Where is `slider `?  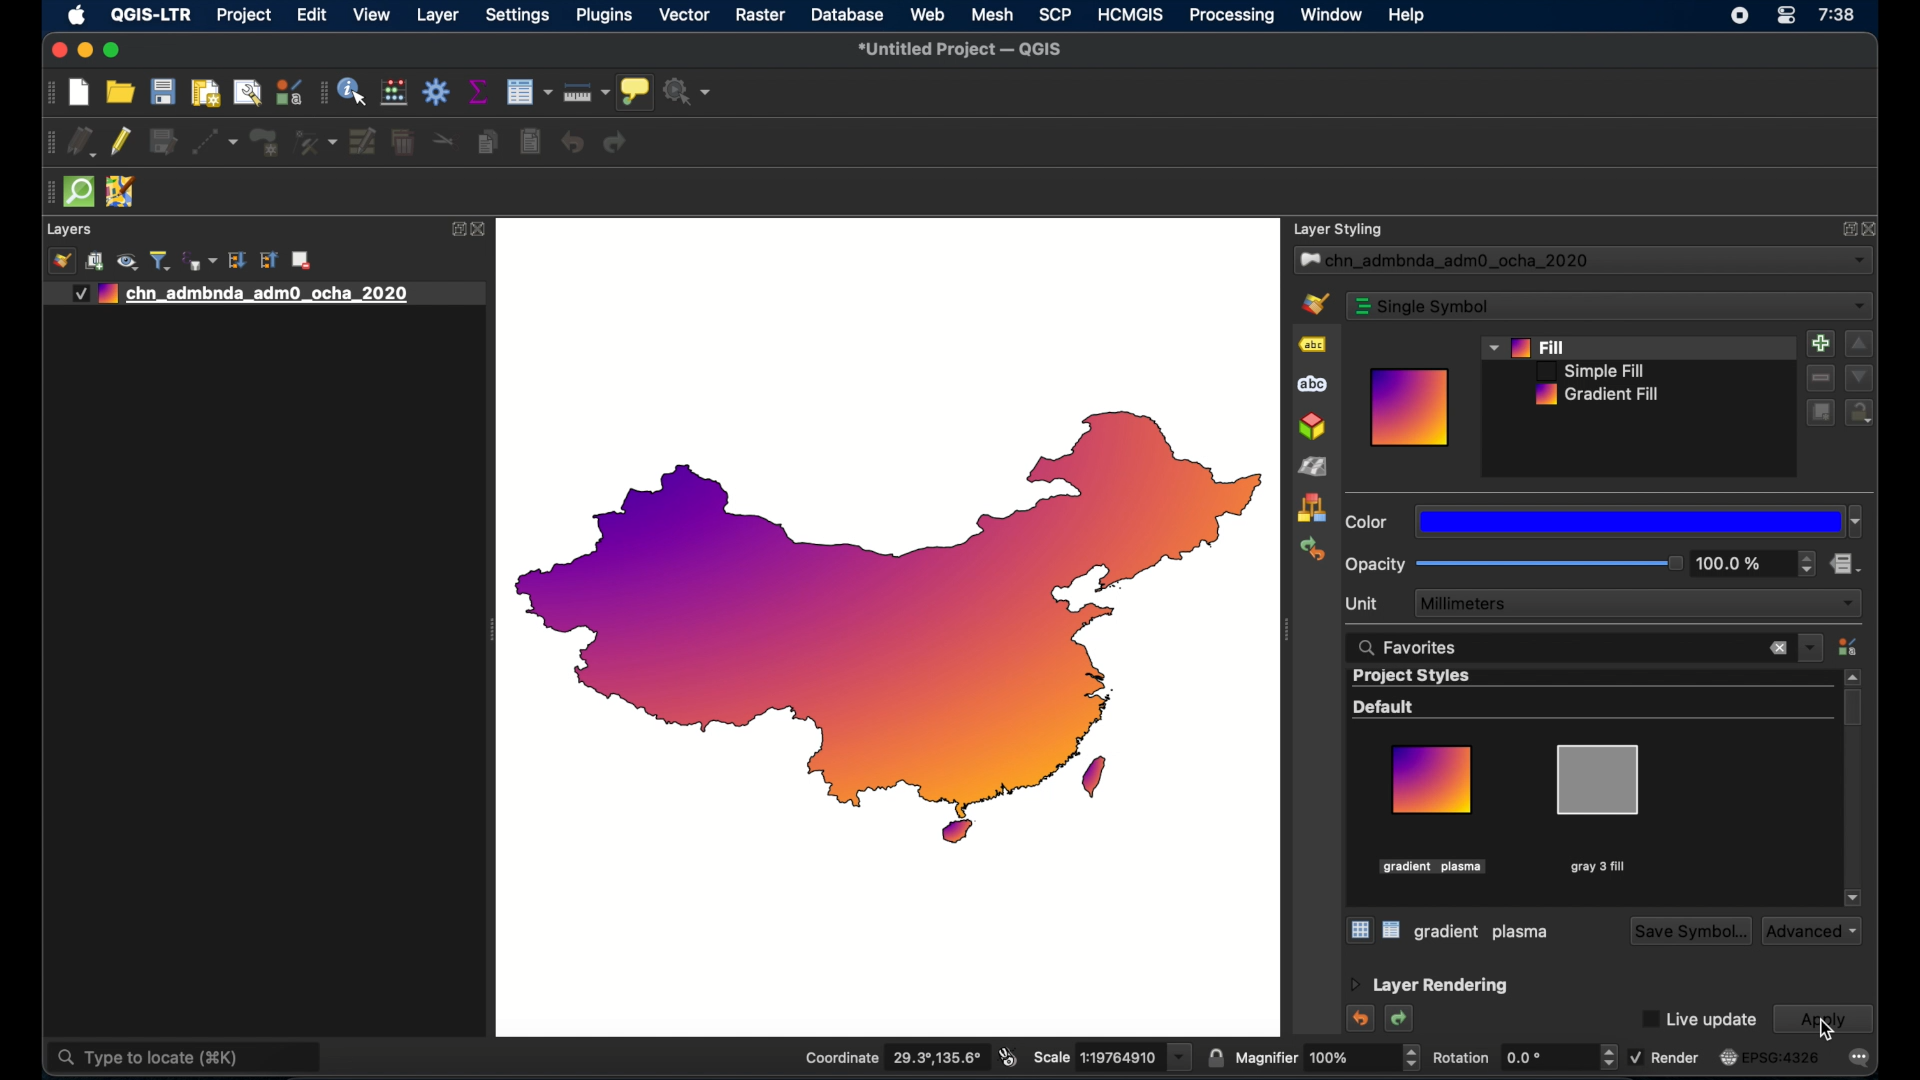
slider  is located at coordinates (1551, 563).